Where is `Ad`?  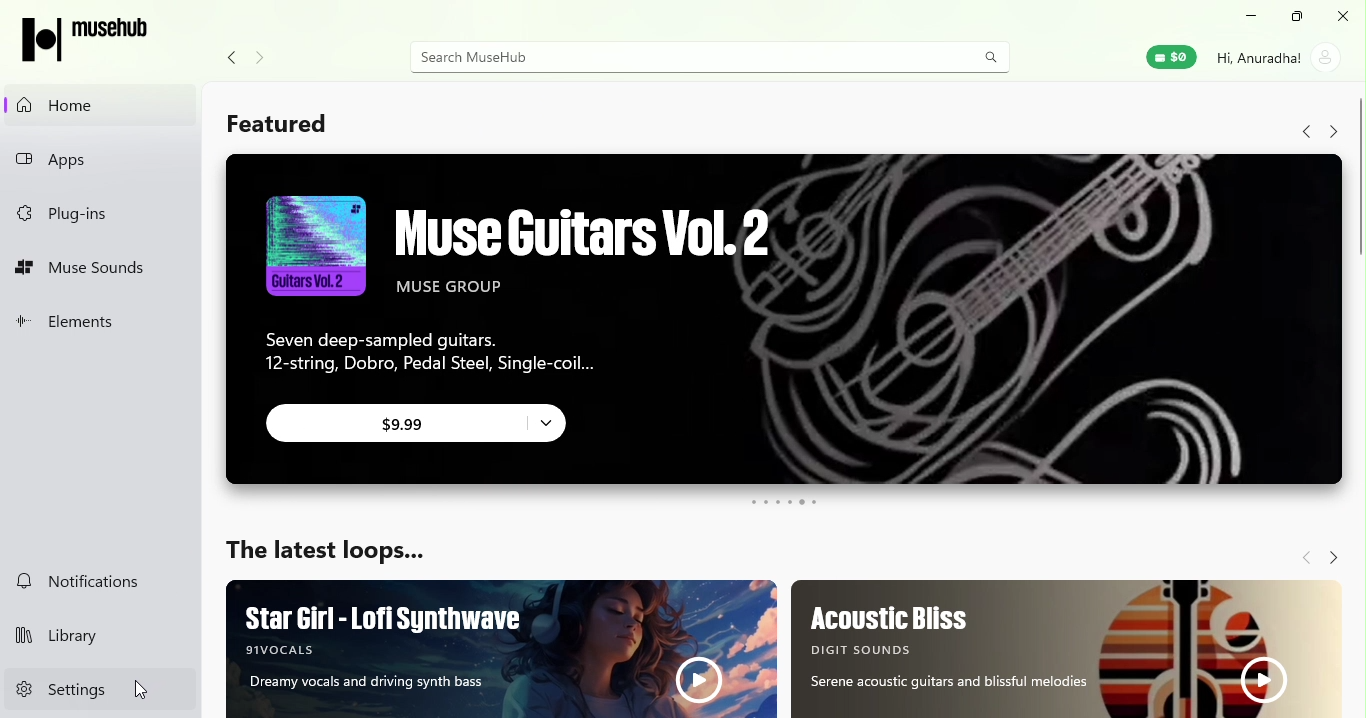 Ad is located at coordinates (508, 646).